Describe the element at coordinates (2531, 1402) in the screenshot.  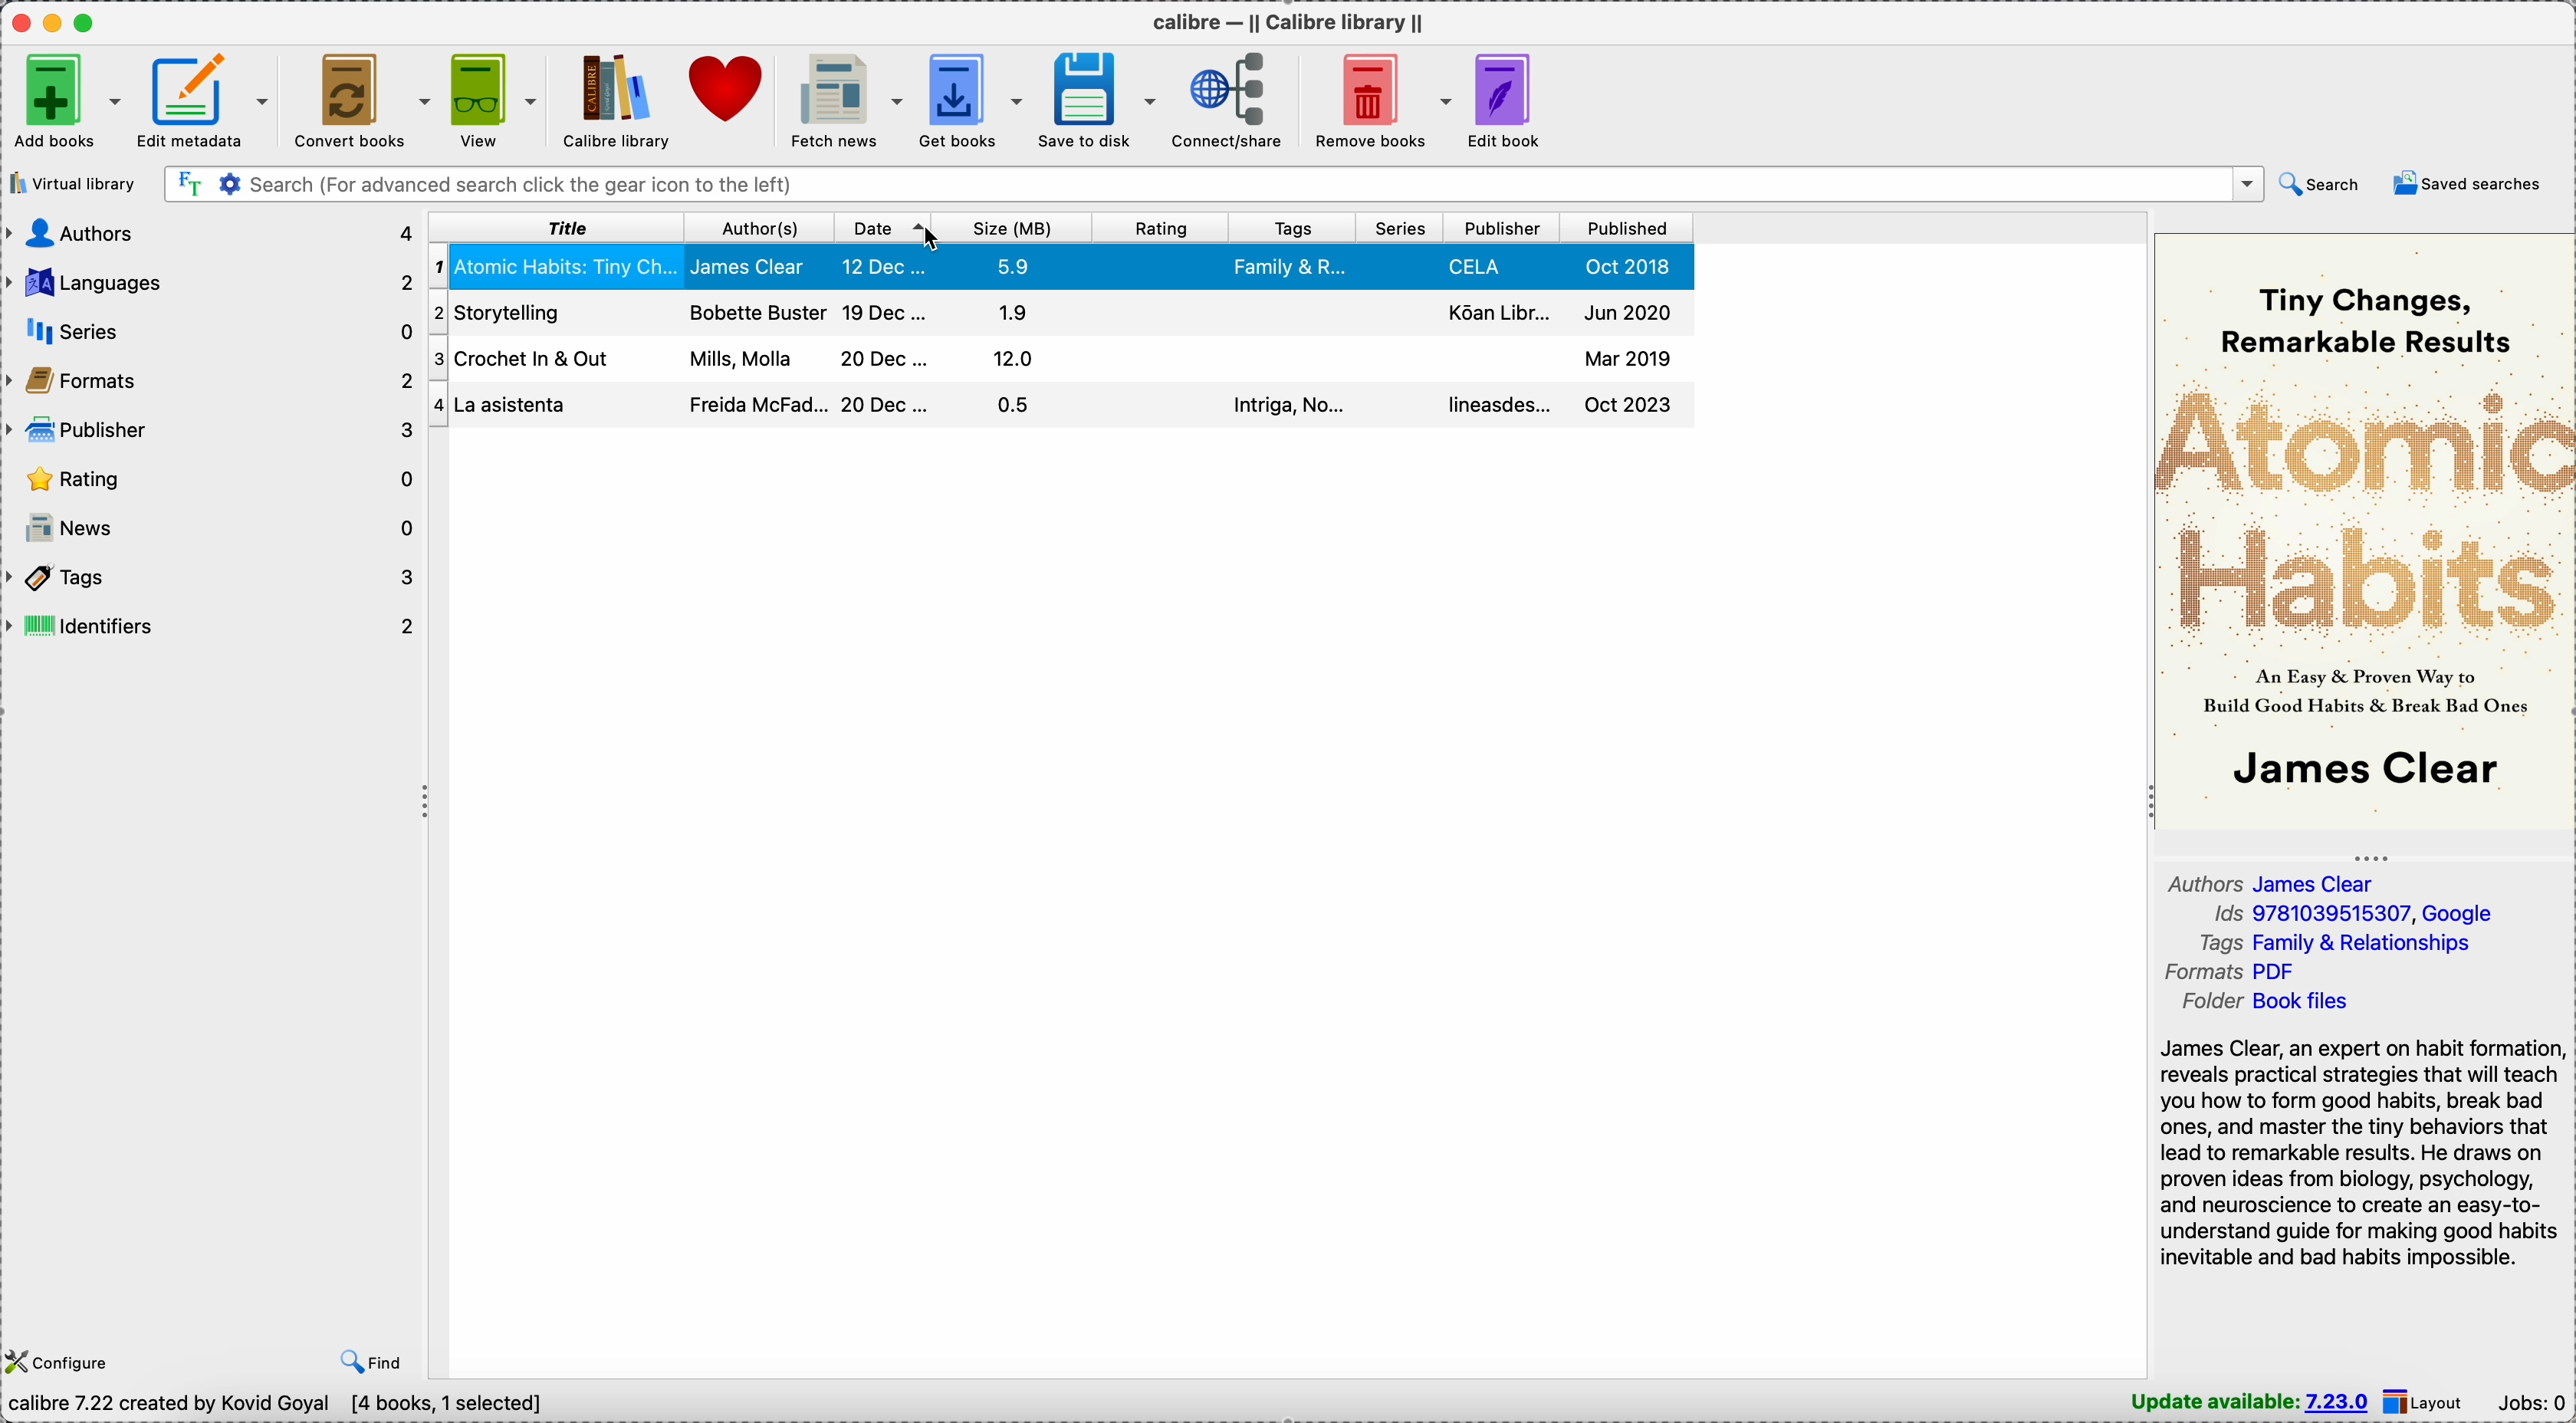
I see `Jobs: 0` at that location.